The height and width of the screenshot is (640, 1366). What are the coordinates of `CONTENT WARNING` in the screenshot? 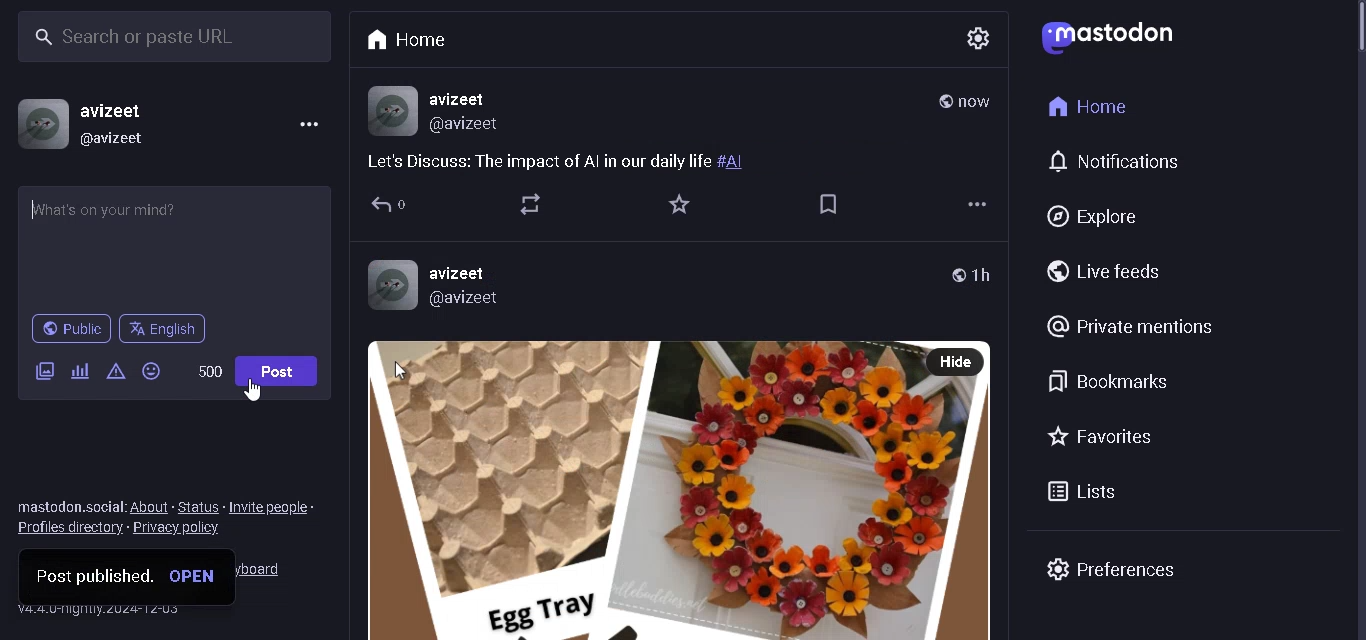 It's located at (116, 371).